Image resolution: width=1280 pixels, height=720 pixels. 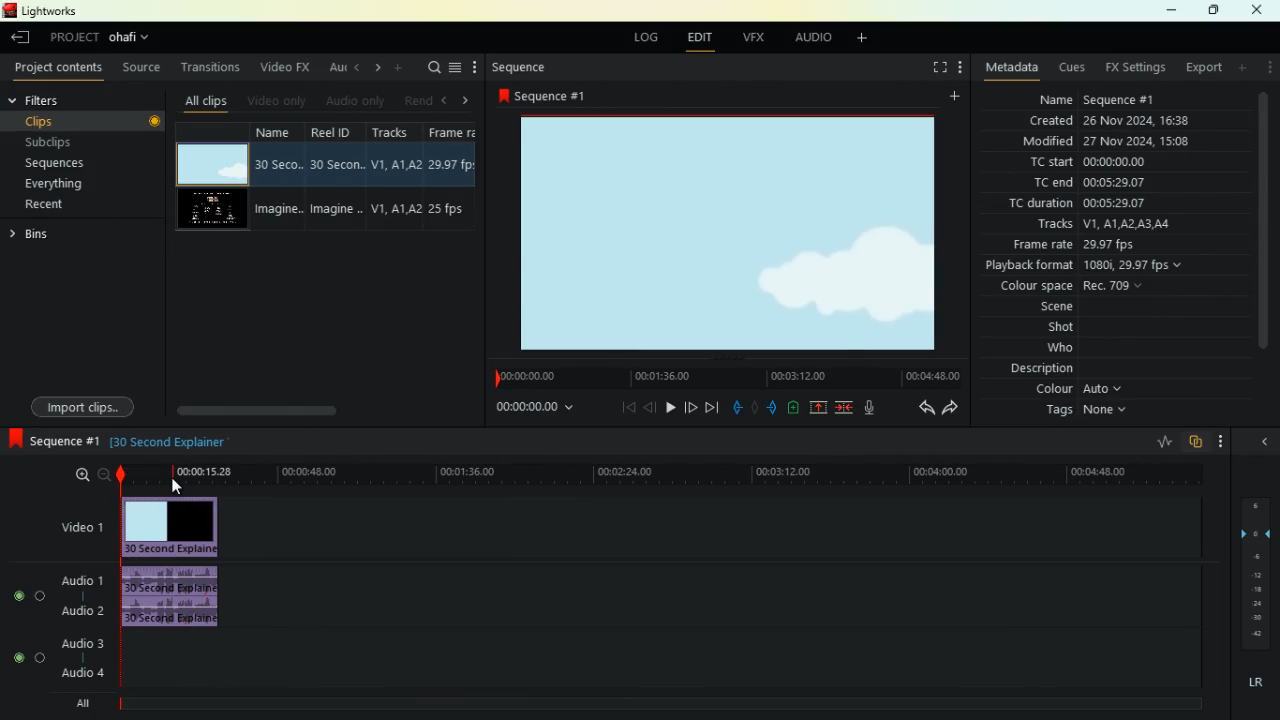 I want to click on video, so click(x=210, y=210).